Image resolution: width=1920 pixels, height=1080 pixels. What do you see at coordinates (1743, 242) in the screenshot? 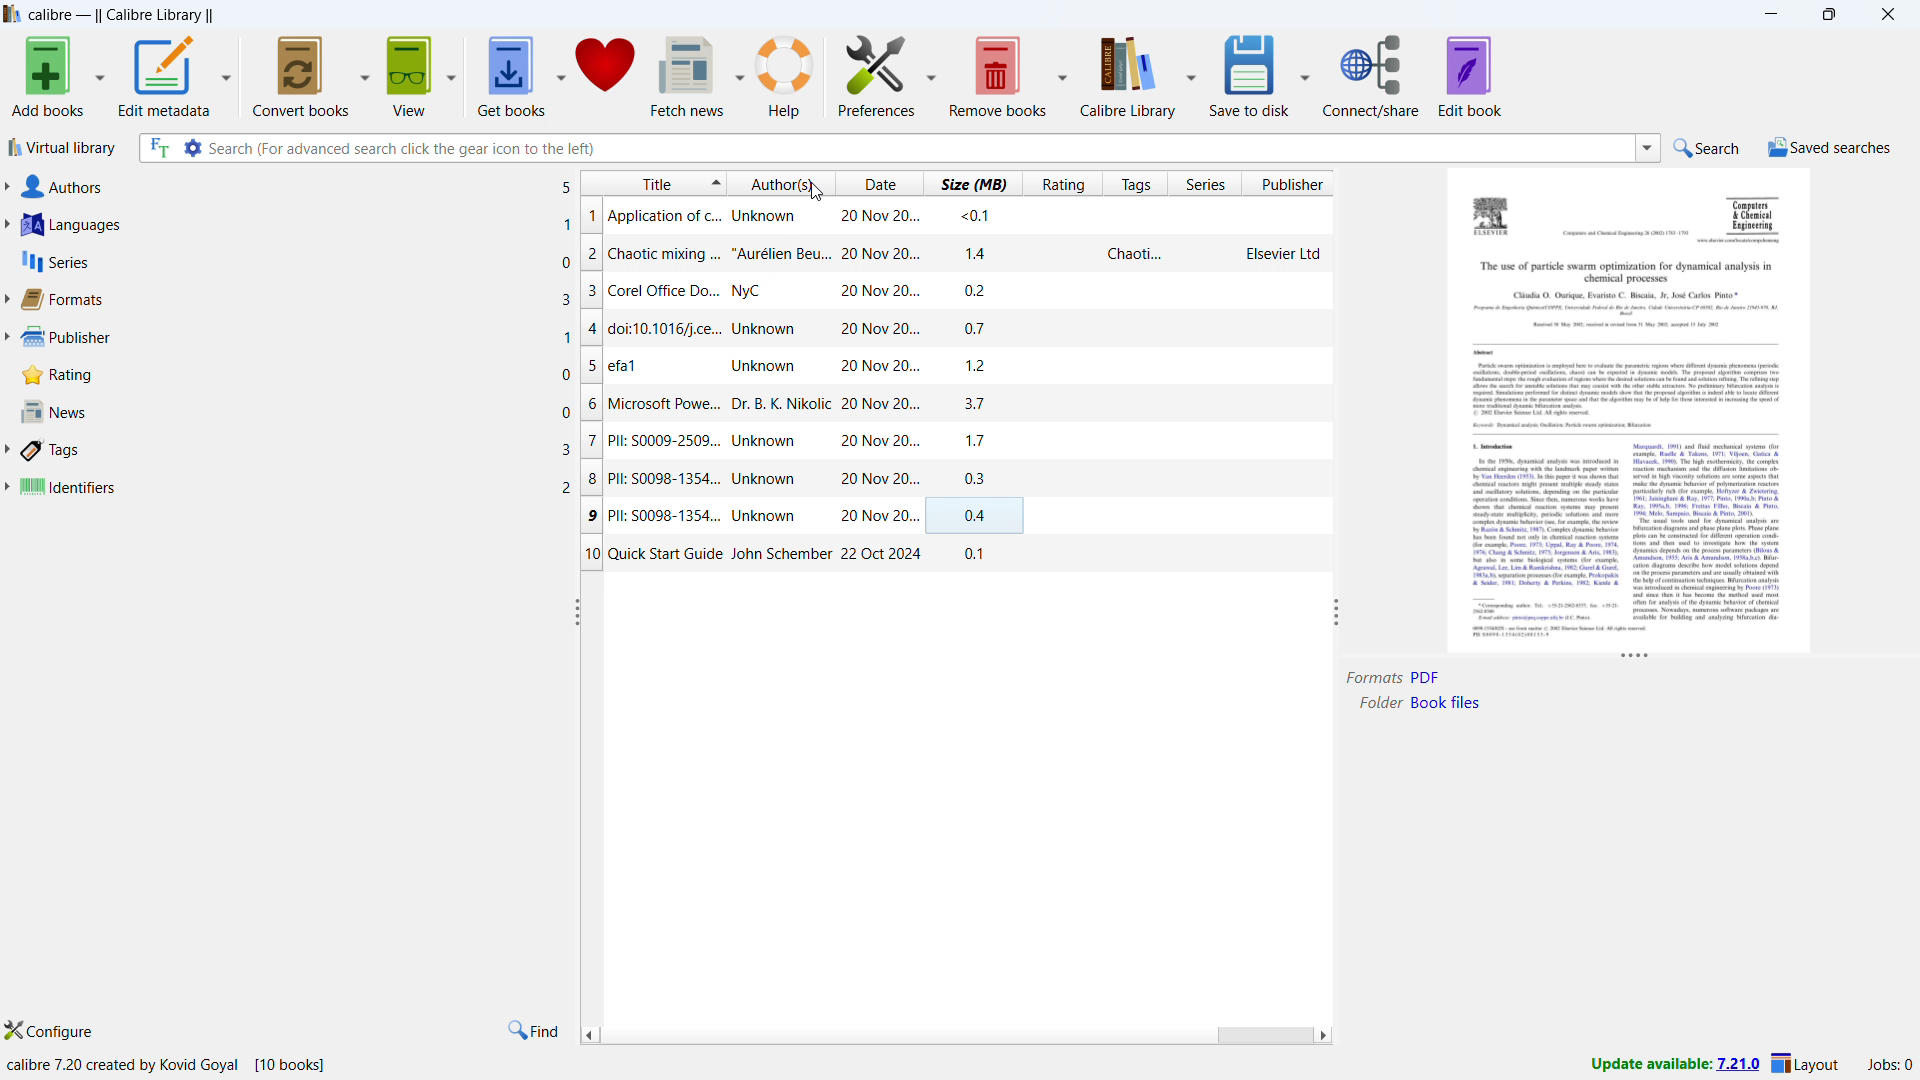
I see `` at bounding box center [1743, 242].